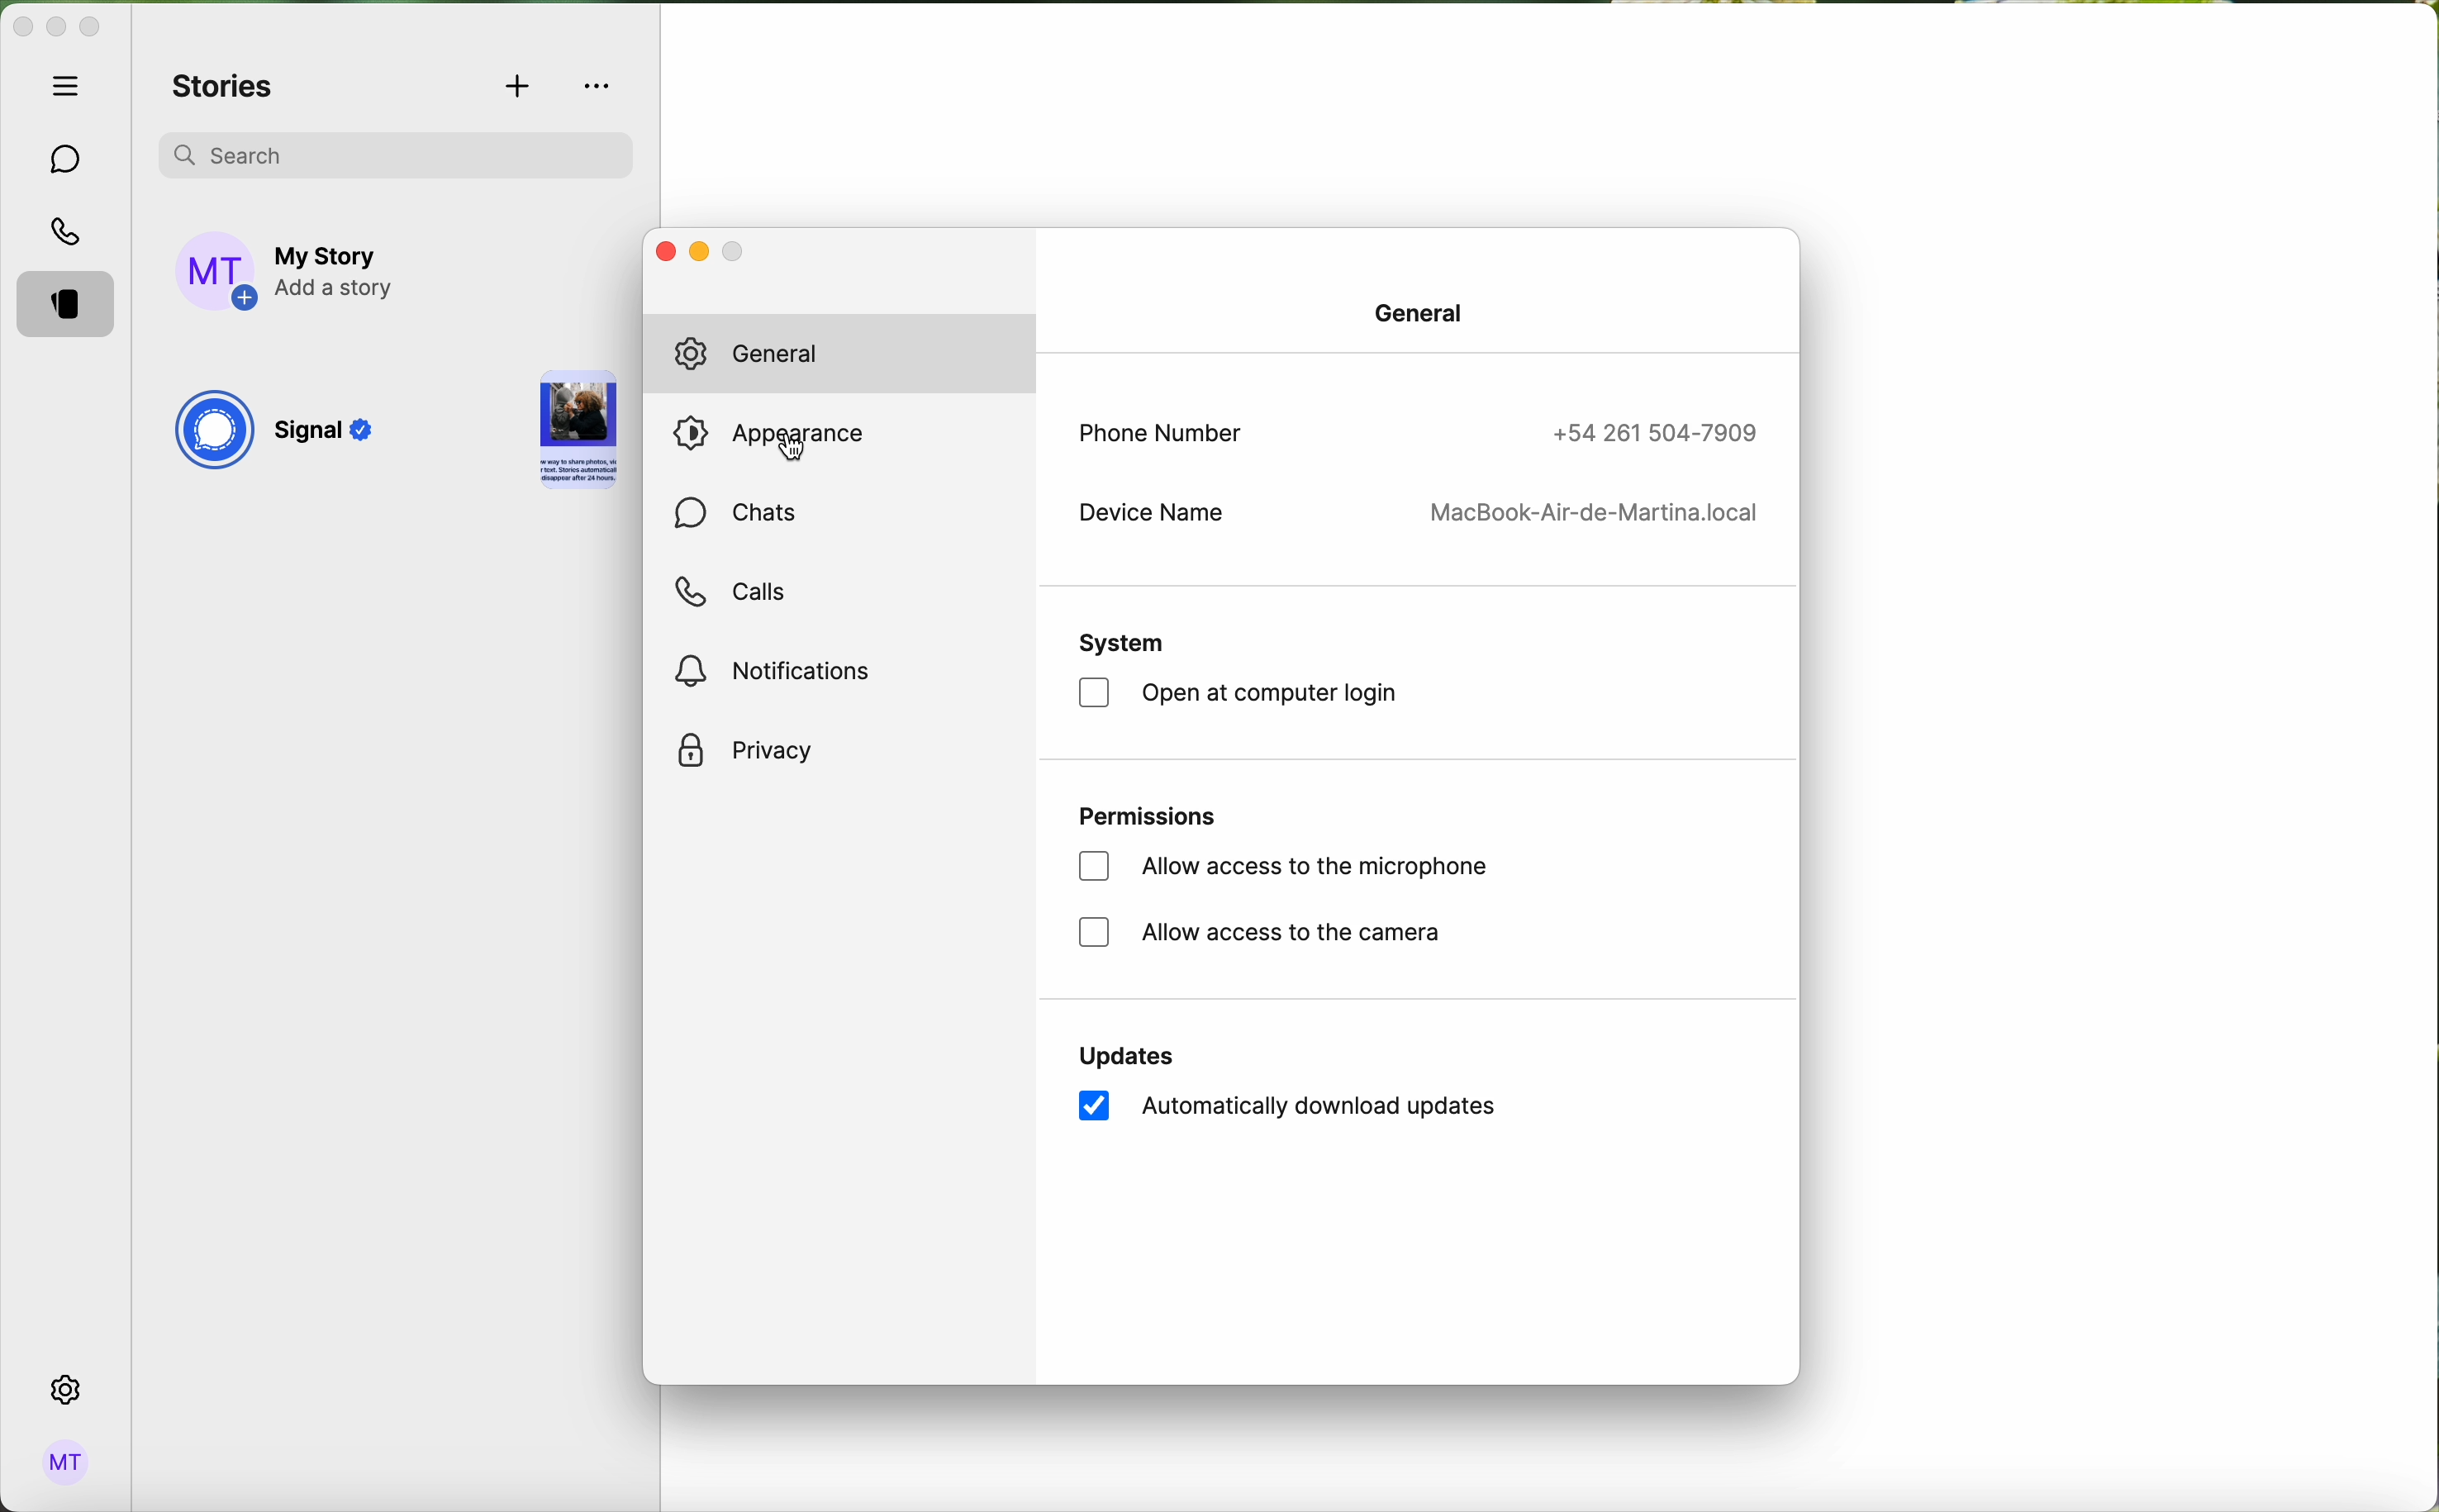 This screenshot has width=2439, height=1512. What do you see at coordinates (213, 433) in the screenshot?
I see `signal logo` at bounding box center [213, 433].